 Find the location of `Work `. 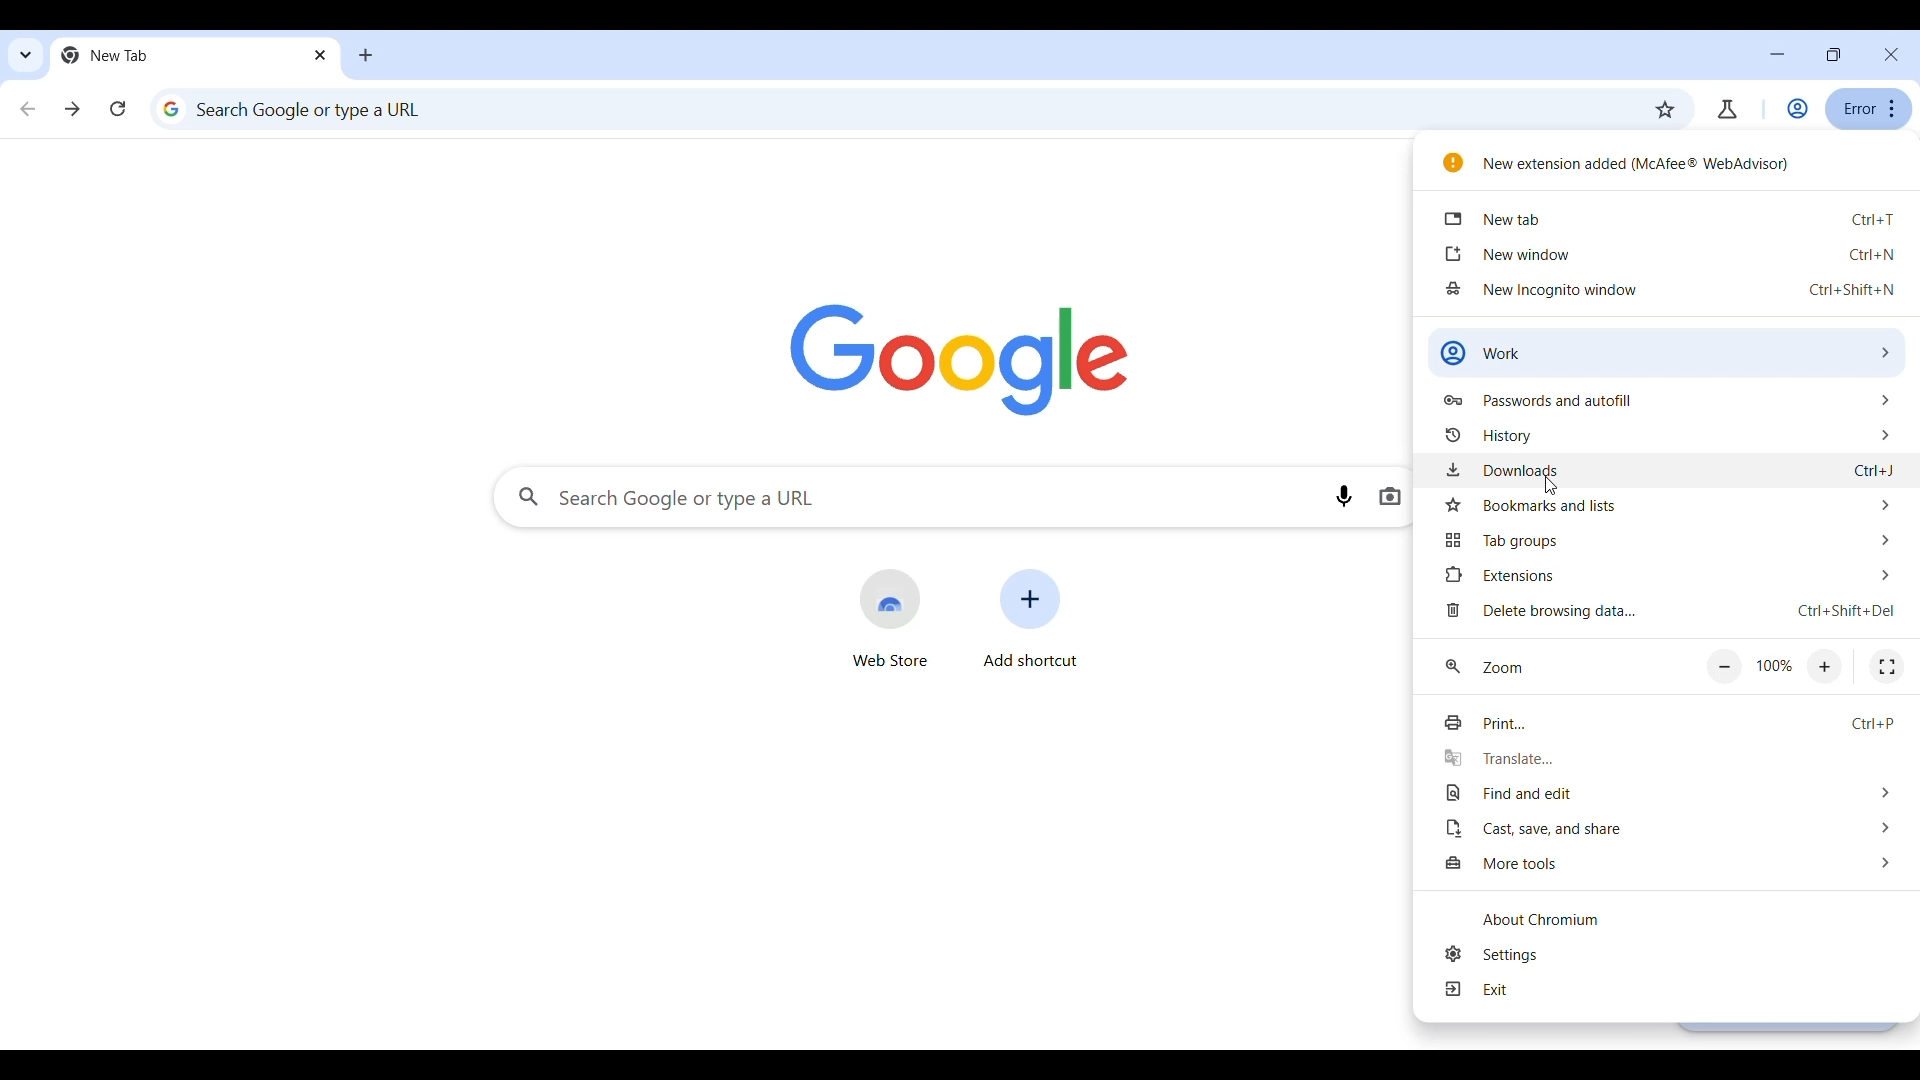

Work  is located at coordinates (1661, 352).